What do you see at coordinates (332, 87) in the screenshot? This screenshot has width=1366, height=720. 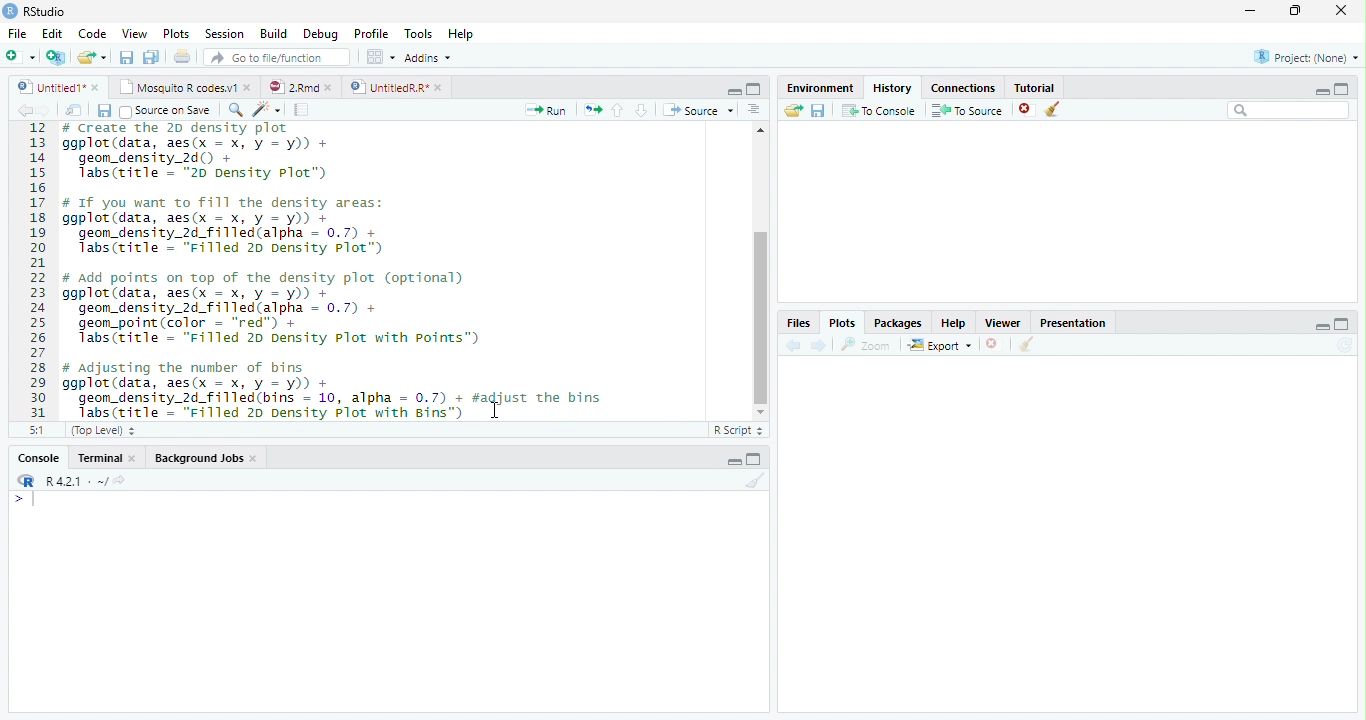 I see `close` at bounding box center [332, 87].